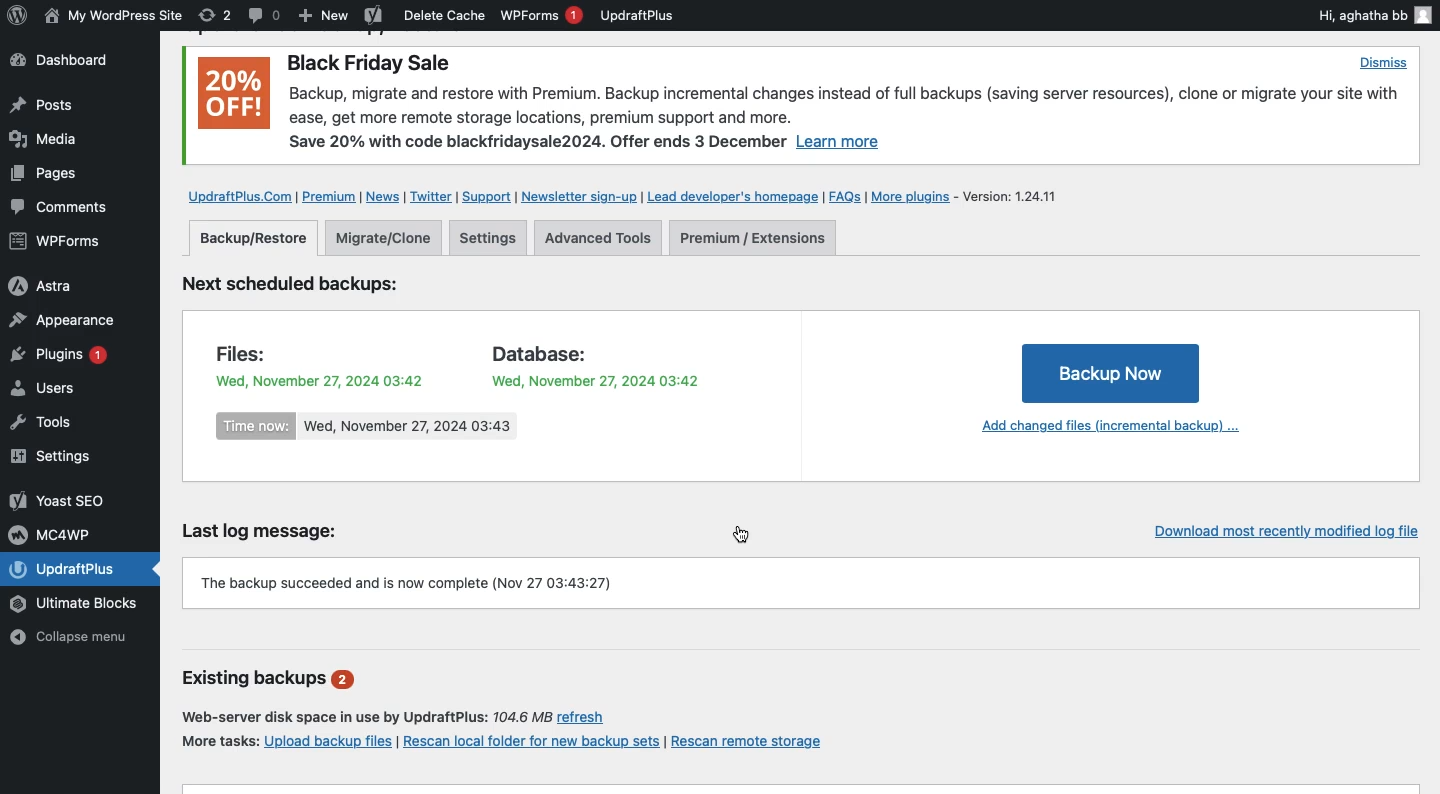 This screenshot has width=1440, height=794. I want to click on Black Friday Sale, so click(371, 65).